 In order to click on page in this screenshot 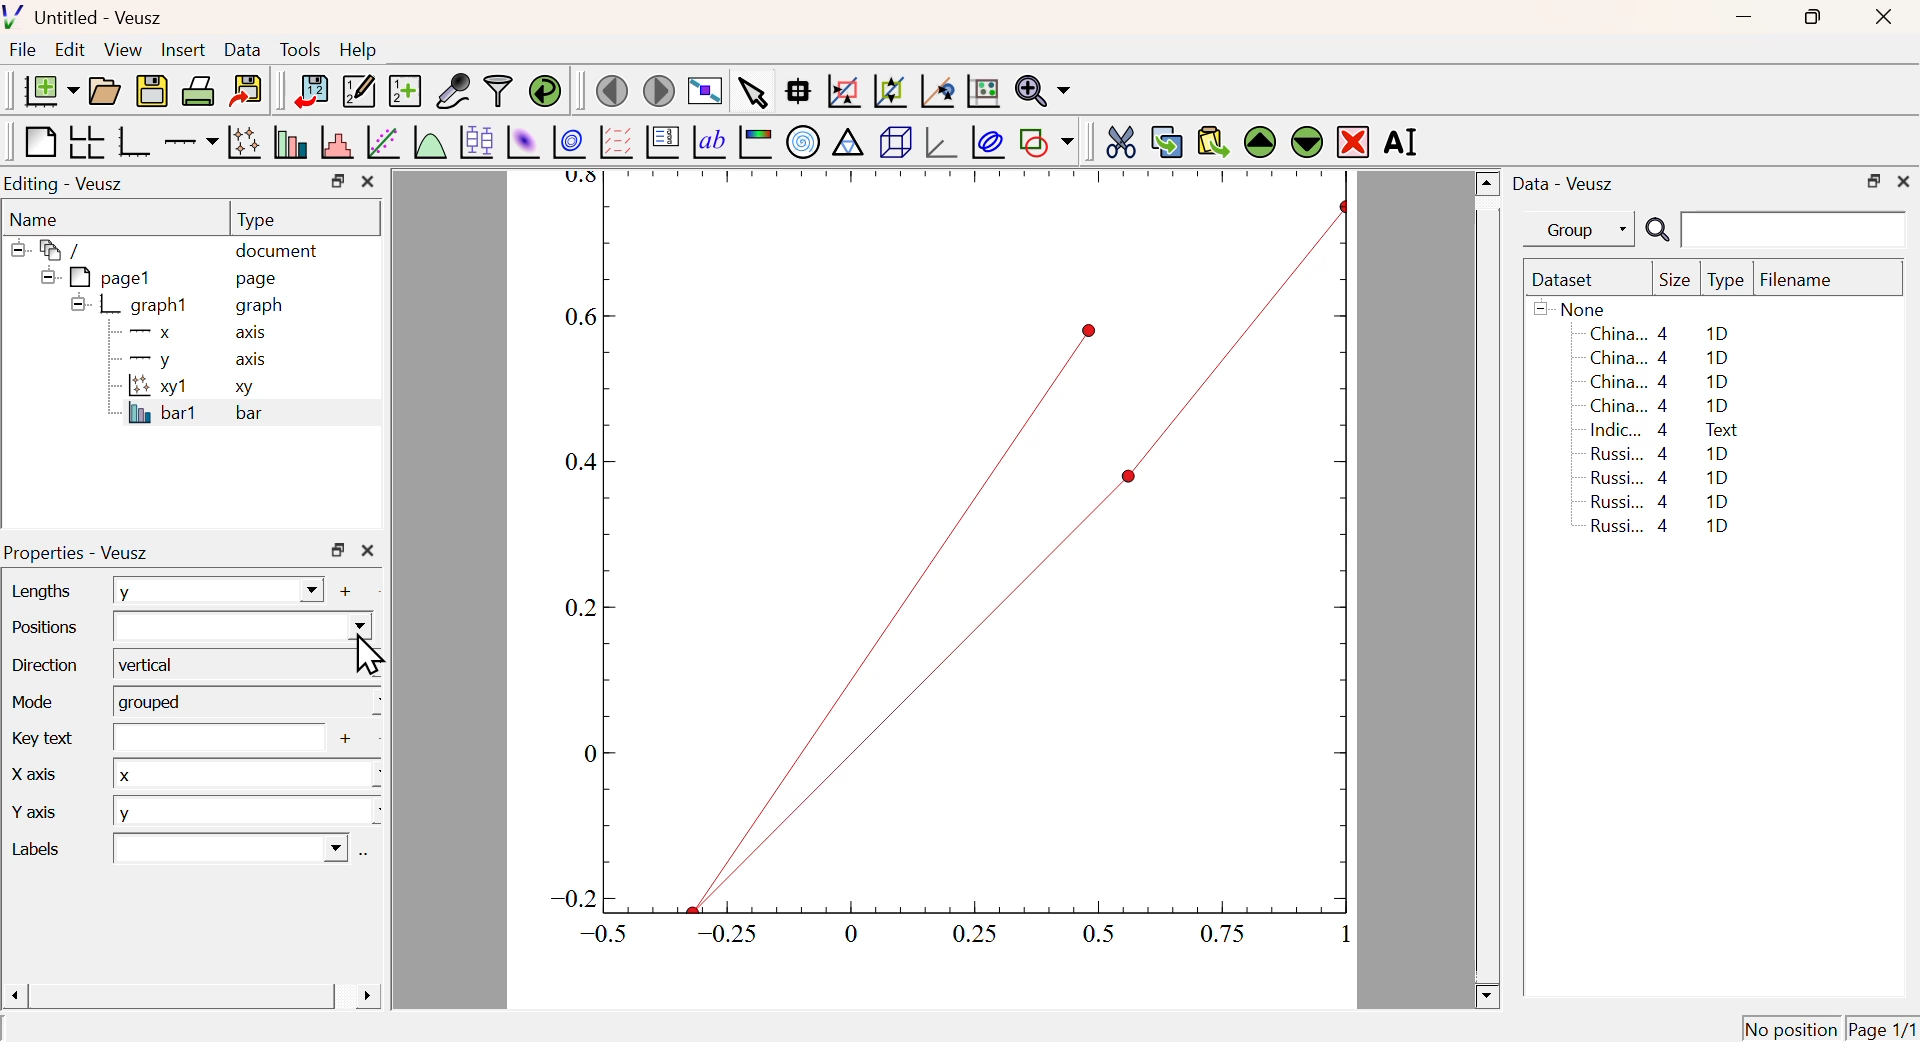, I will do `click(260, 278)`.